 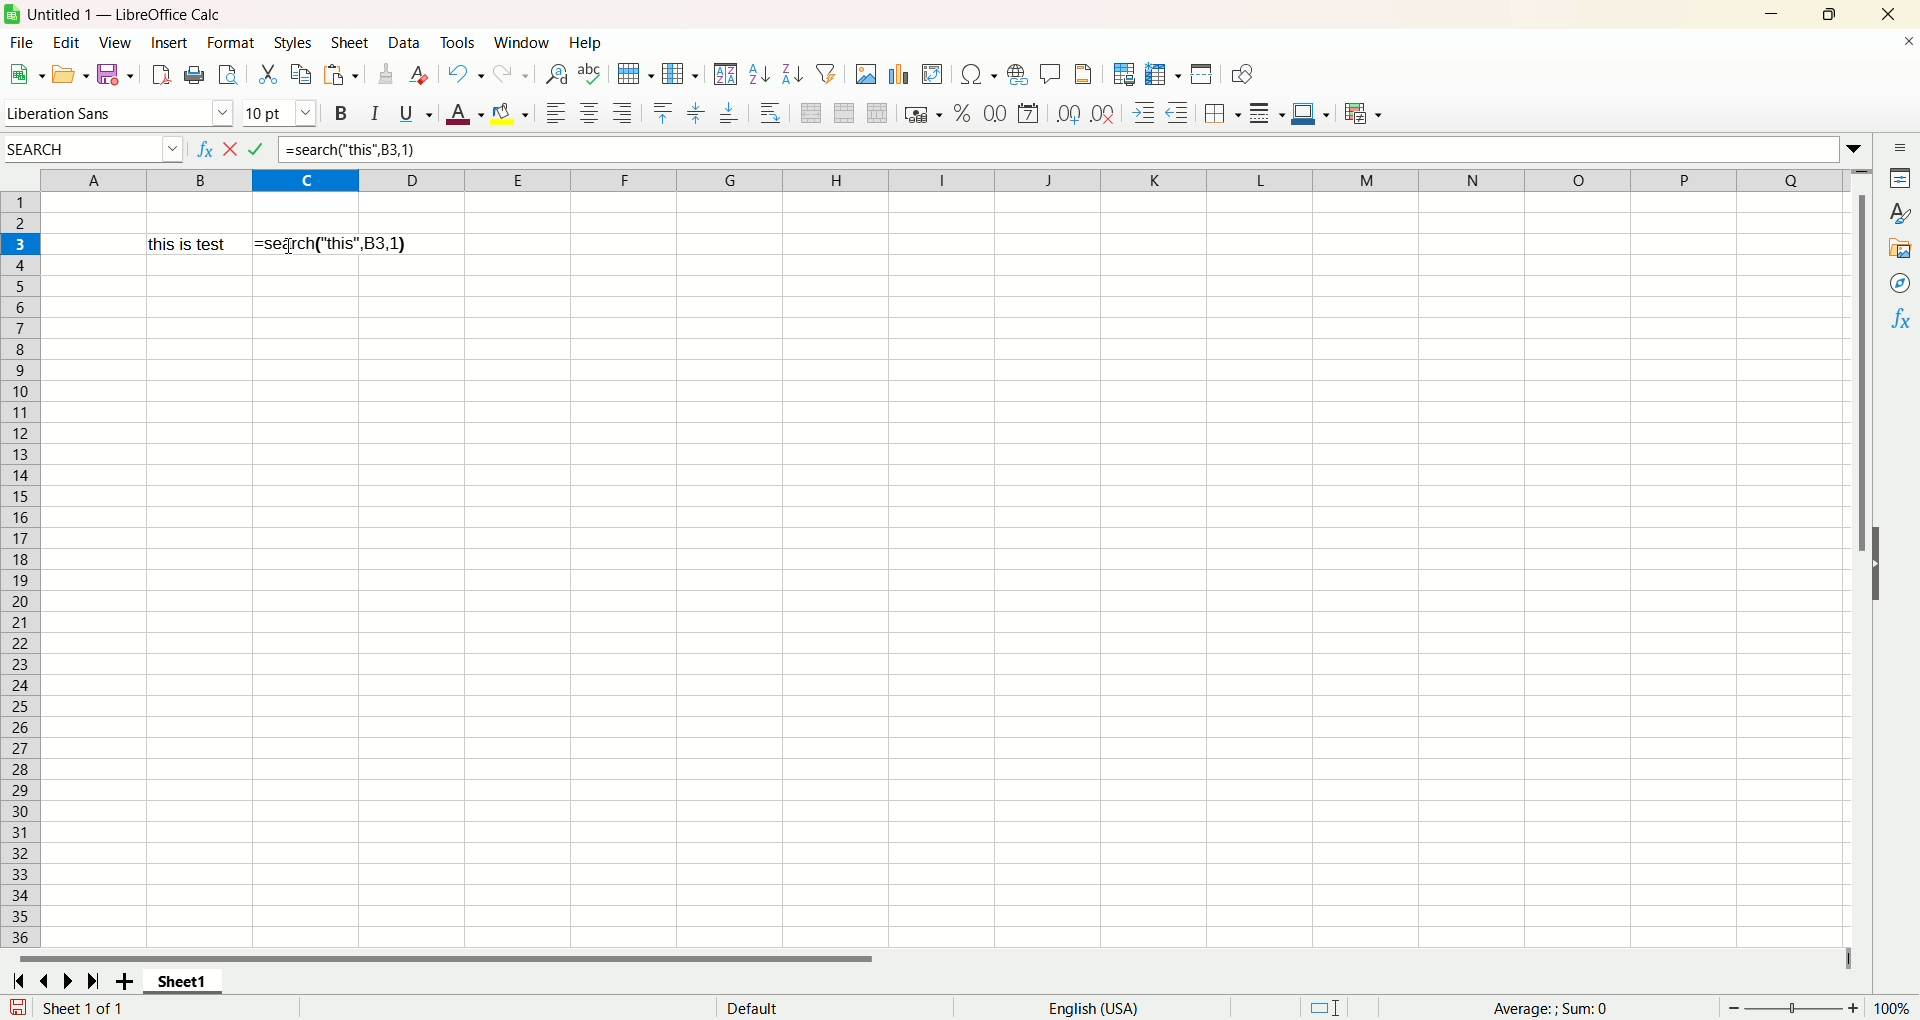 I want to click on header and footer, so click(x=1086, y=74).